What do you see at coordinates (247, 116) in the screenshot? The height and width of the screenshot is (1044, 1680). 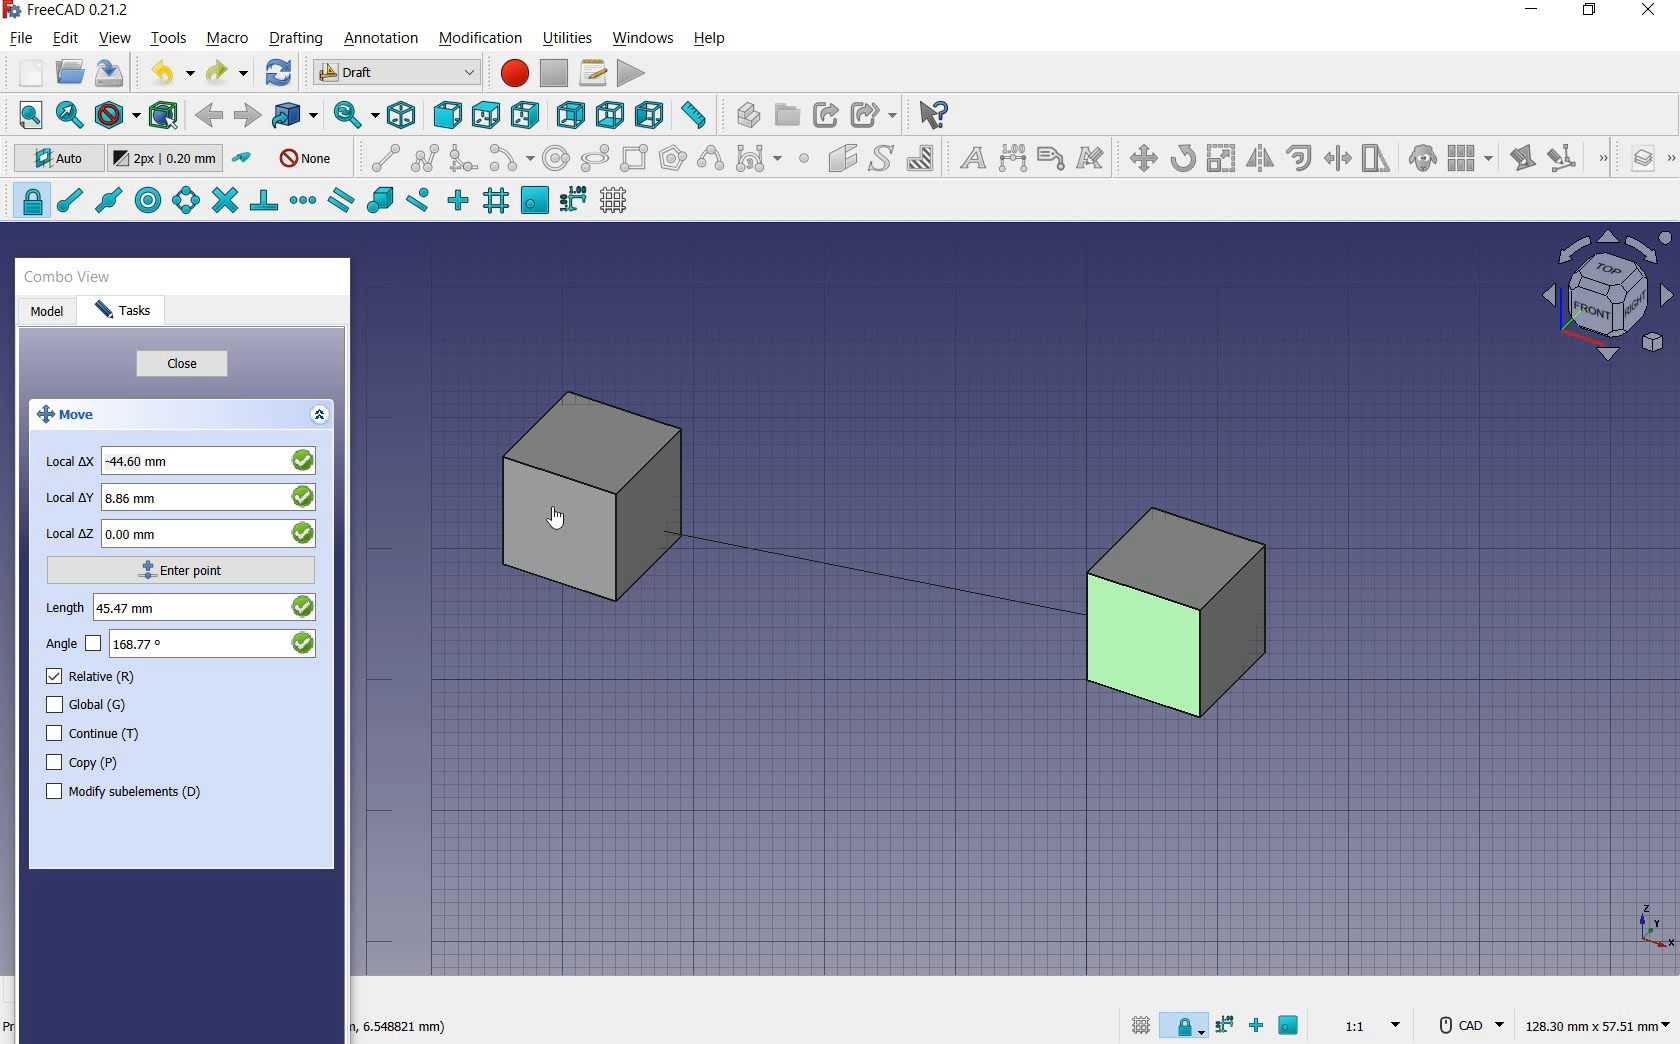 I see `forward` at bounding box center [247, 116].